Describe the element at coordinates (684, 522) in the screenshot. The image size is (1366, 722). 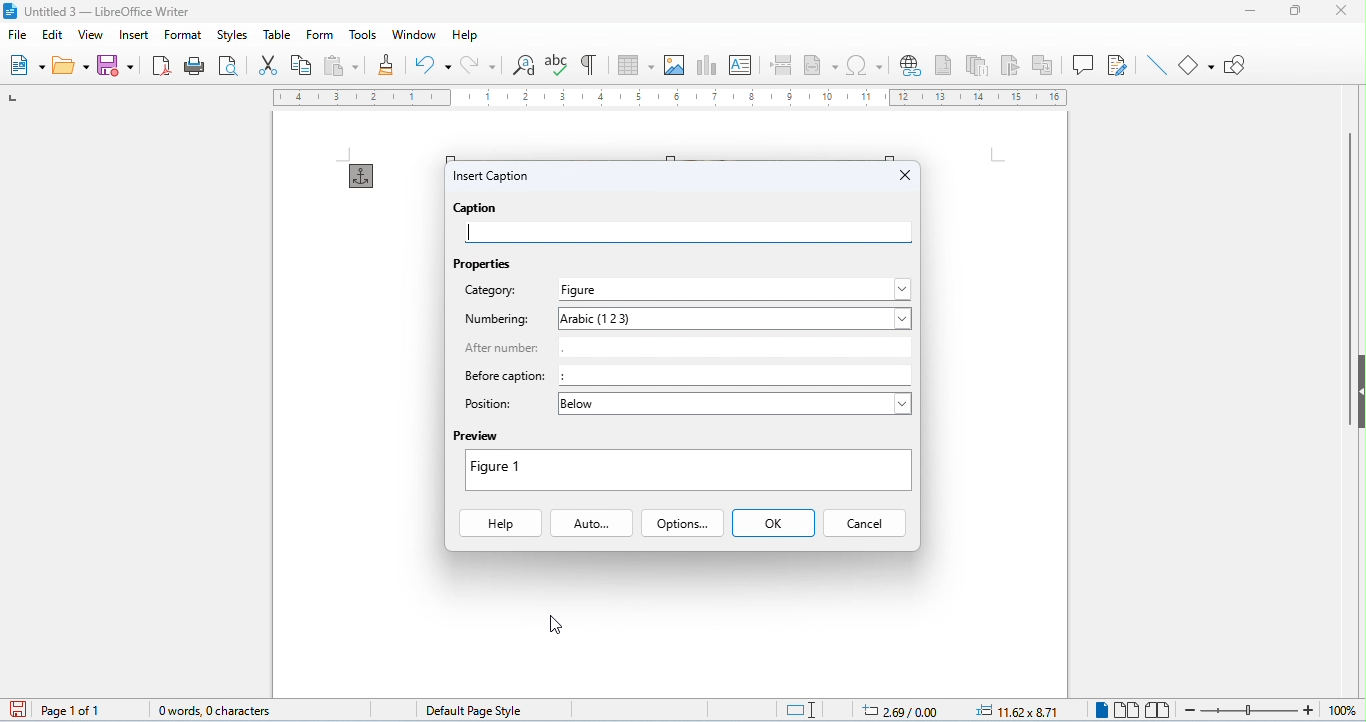
I see `options` at that location.